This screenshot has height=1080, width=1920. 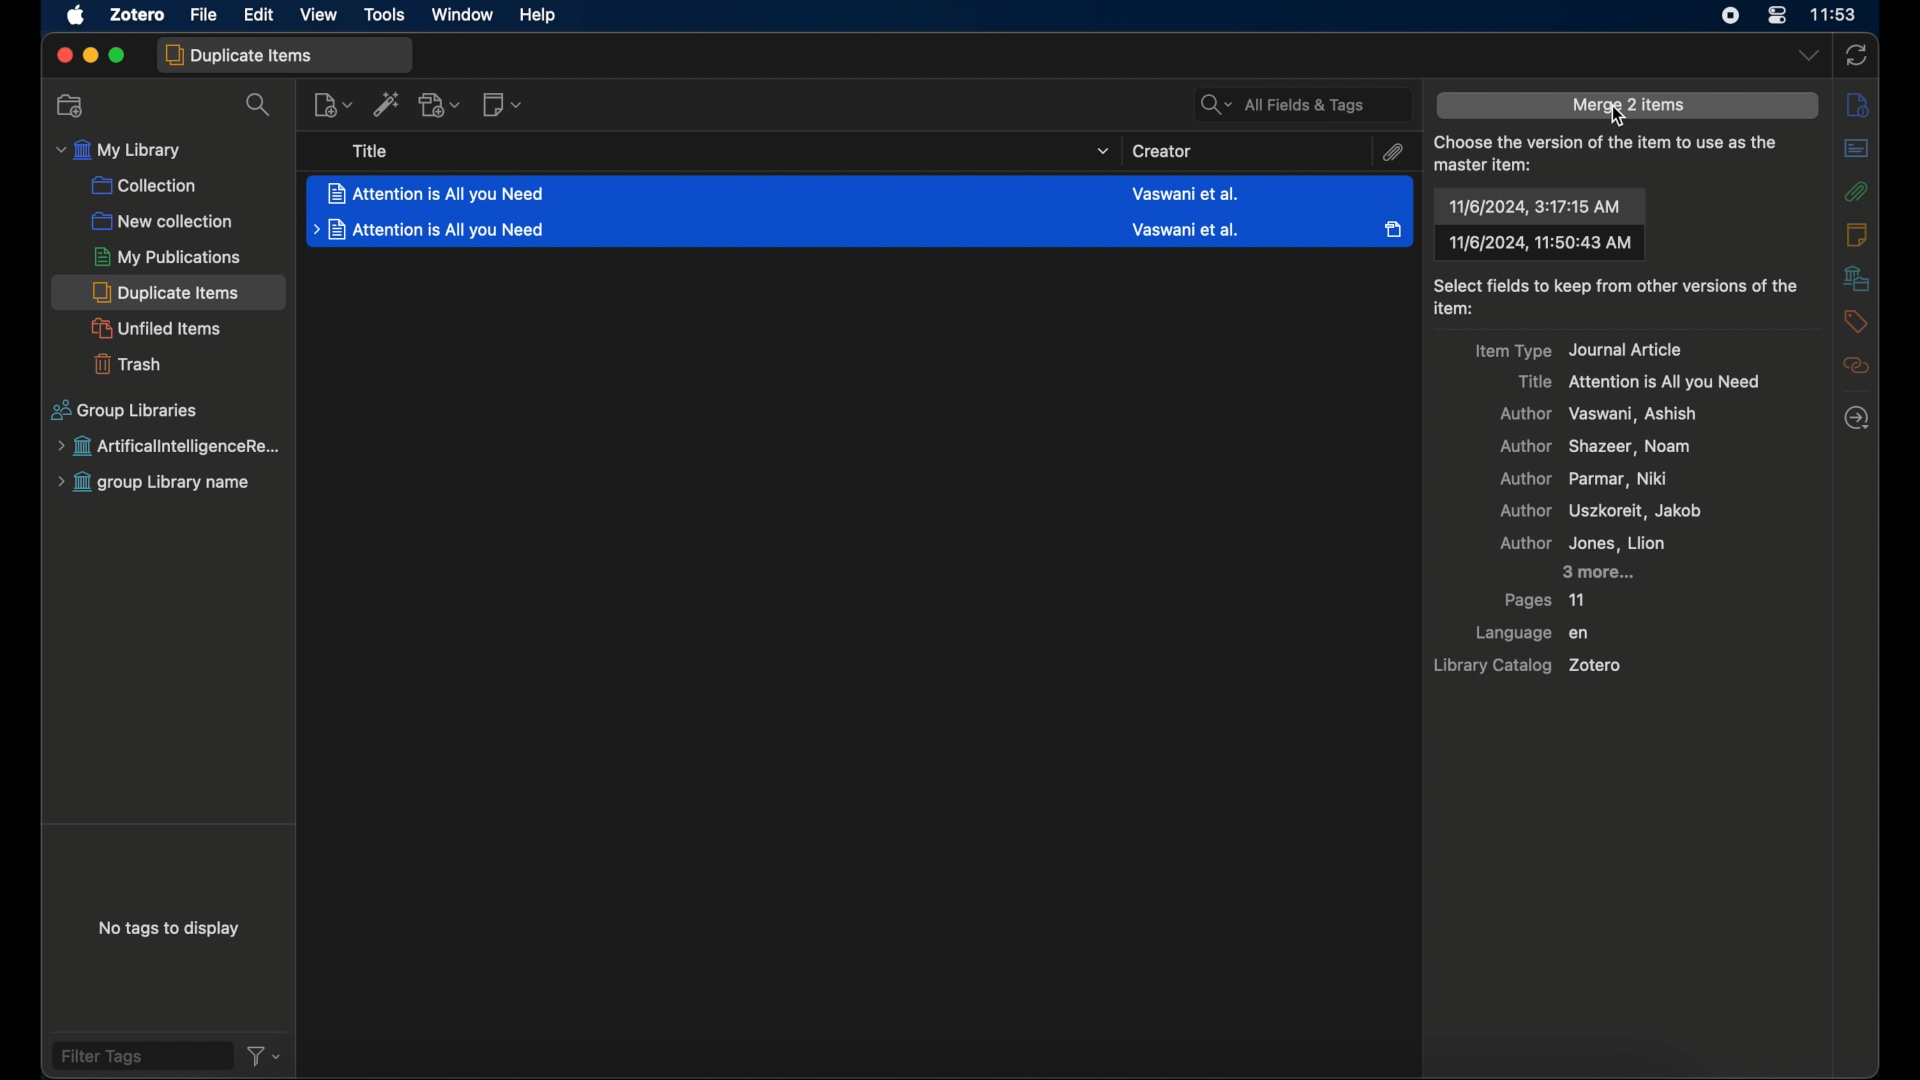 I want to click on tags, so click(x=1854, y=323).